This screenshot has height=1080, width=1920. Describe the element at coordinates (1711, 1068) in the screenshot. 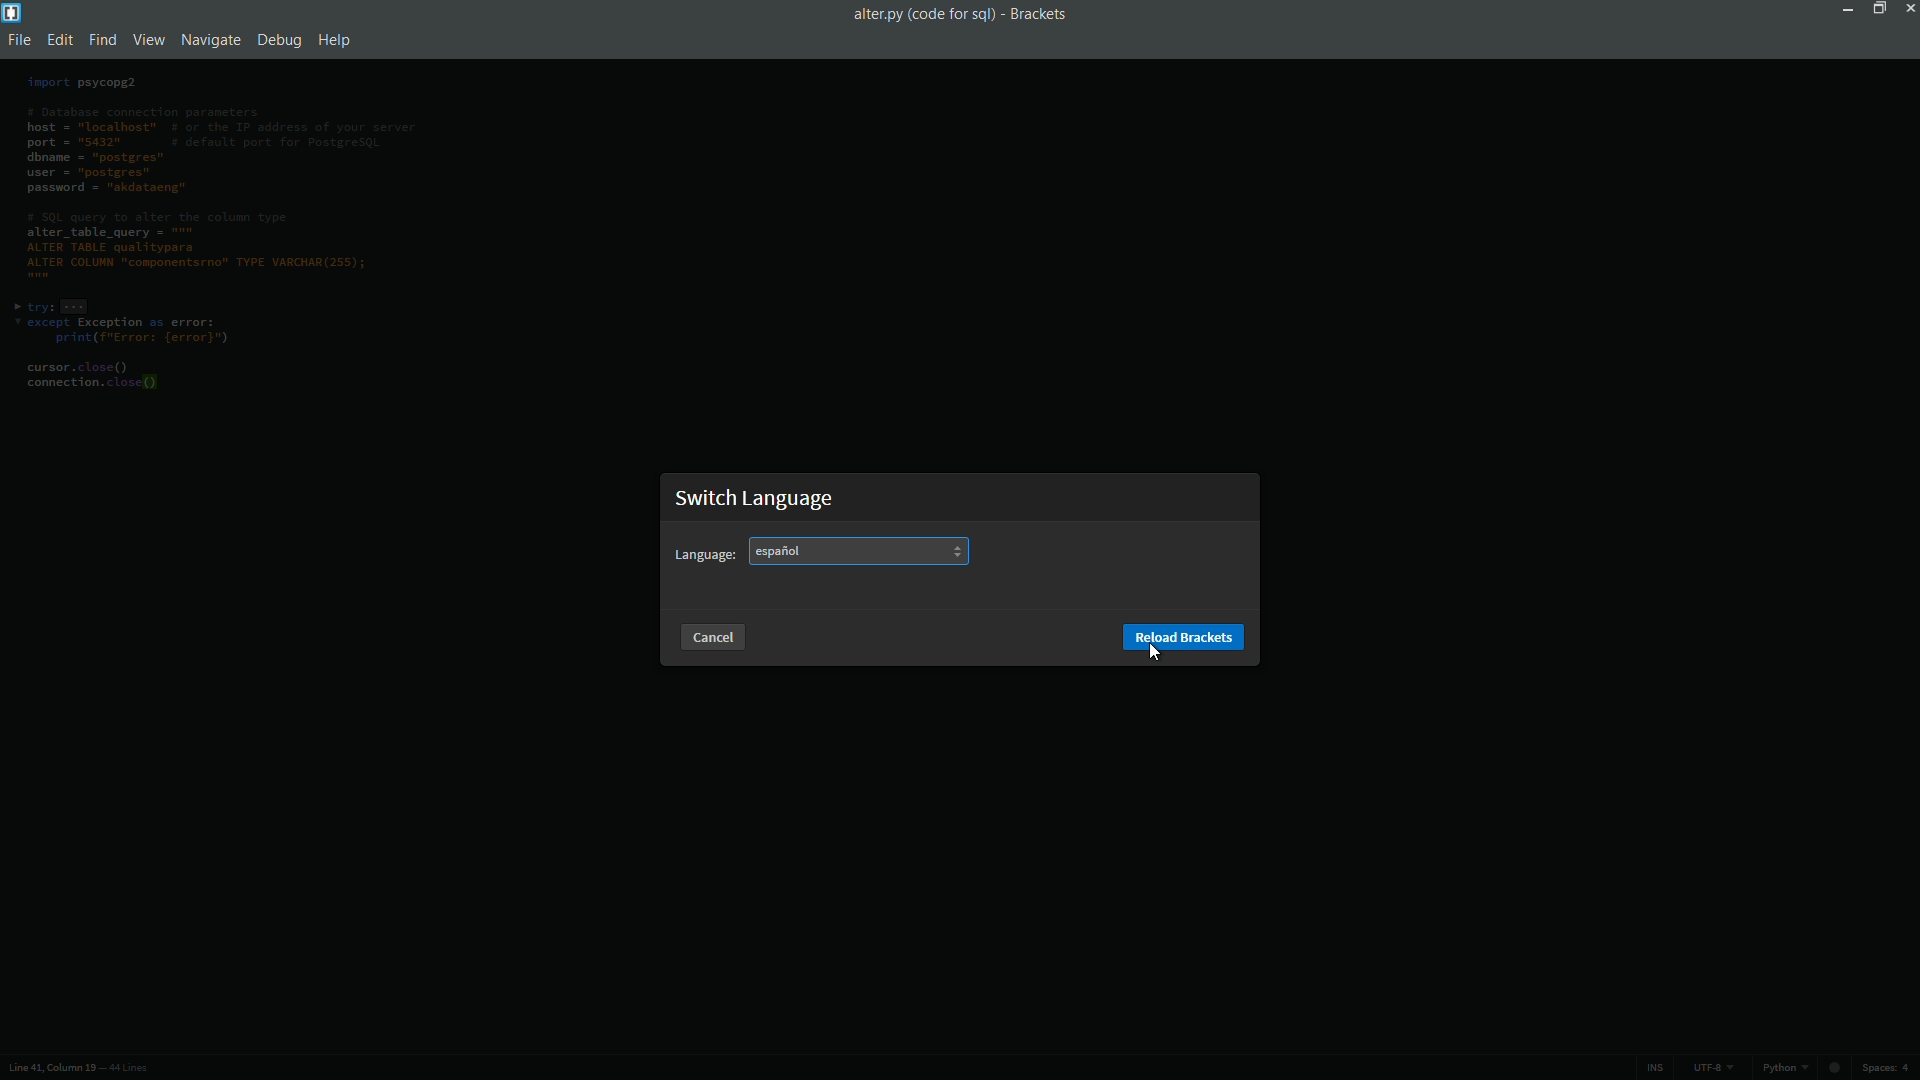

I see `file encoding` at that location.